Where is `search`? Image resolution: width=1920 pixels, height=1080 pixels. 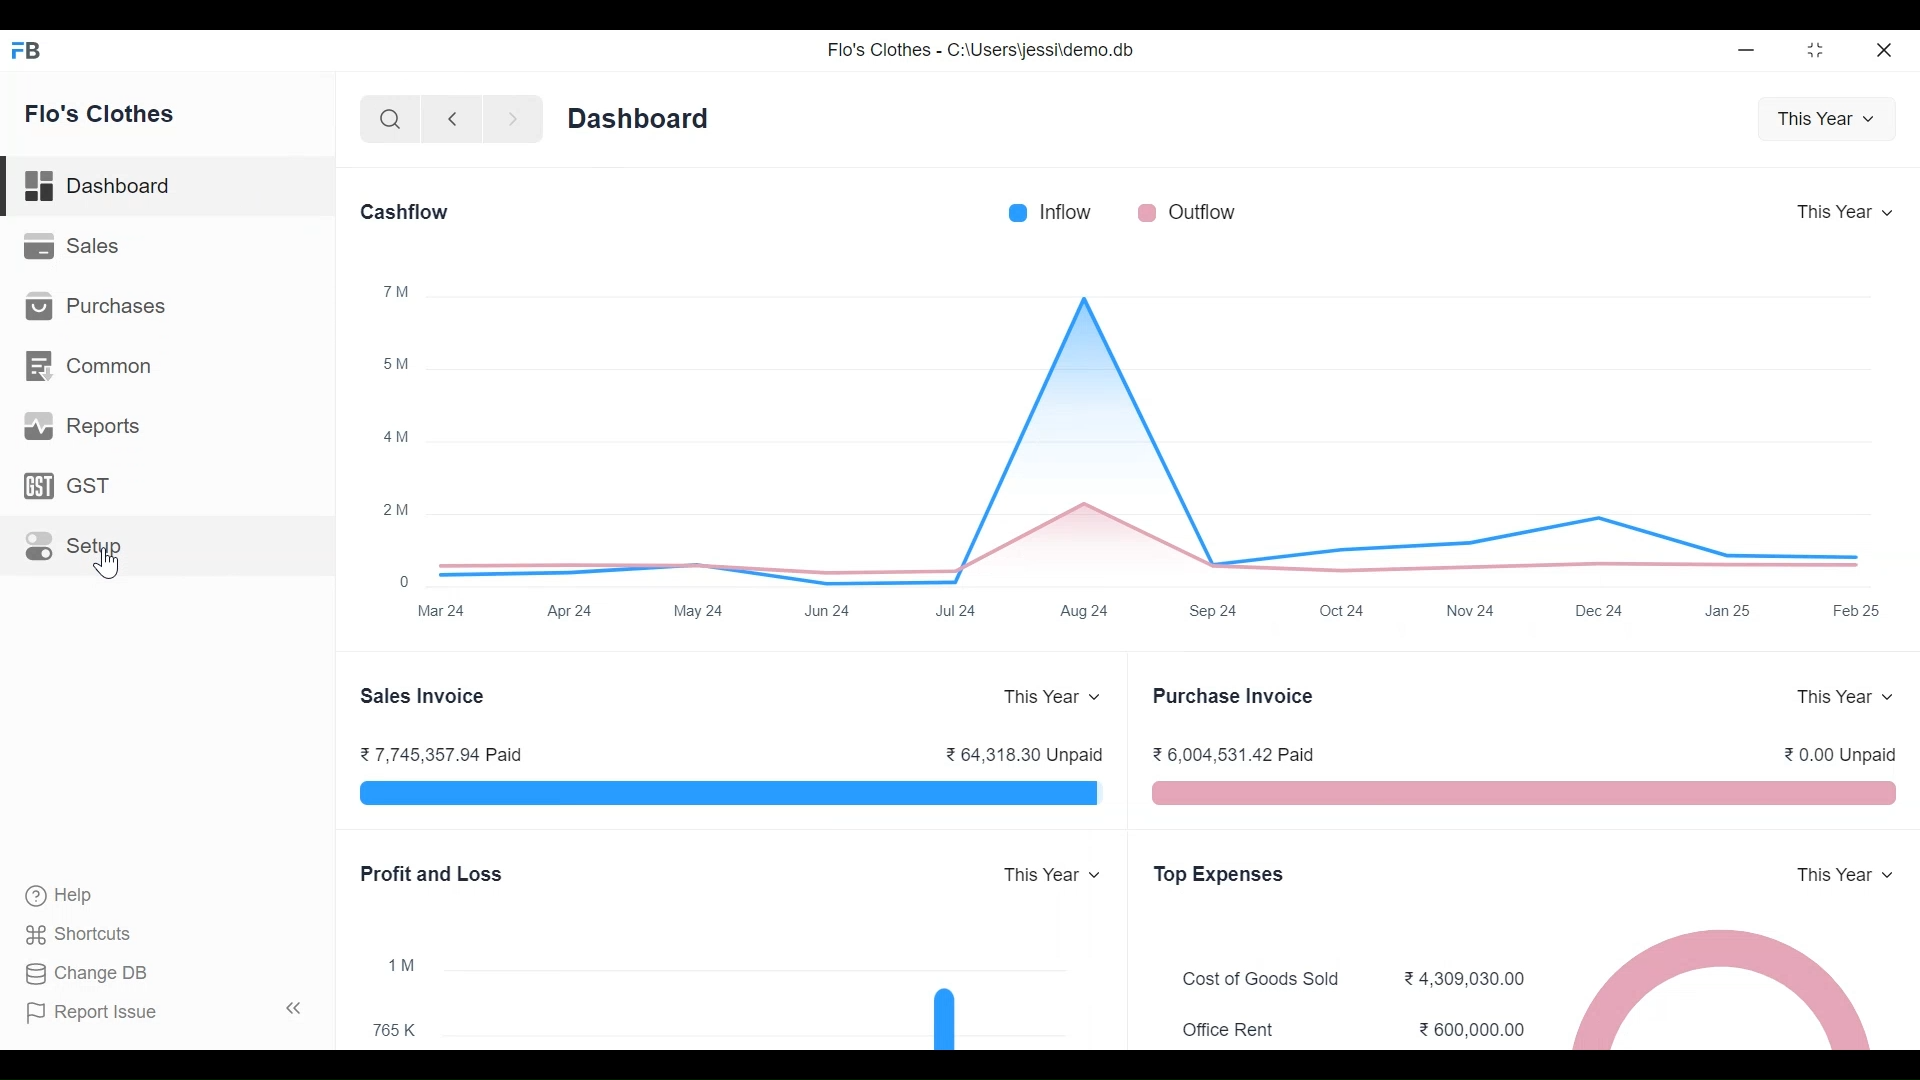
search is located at coordinates (389, 119).